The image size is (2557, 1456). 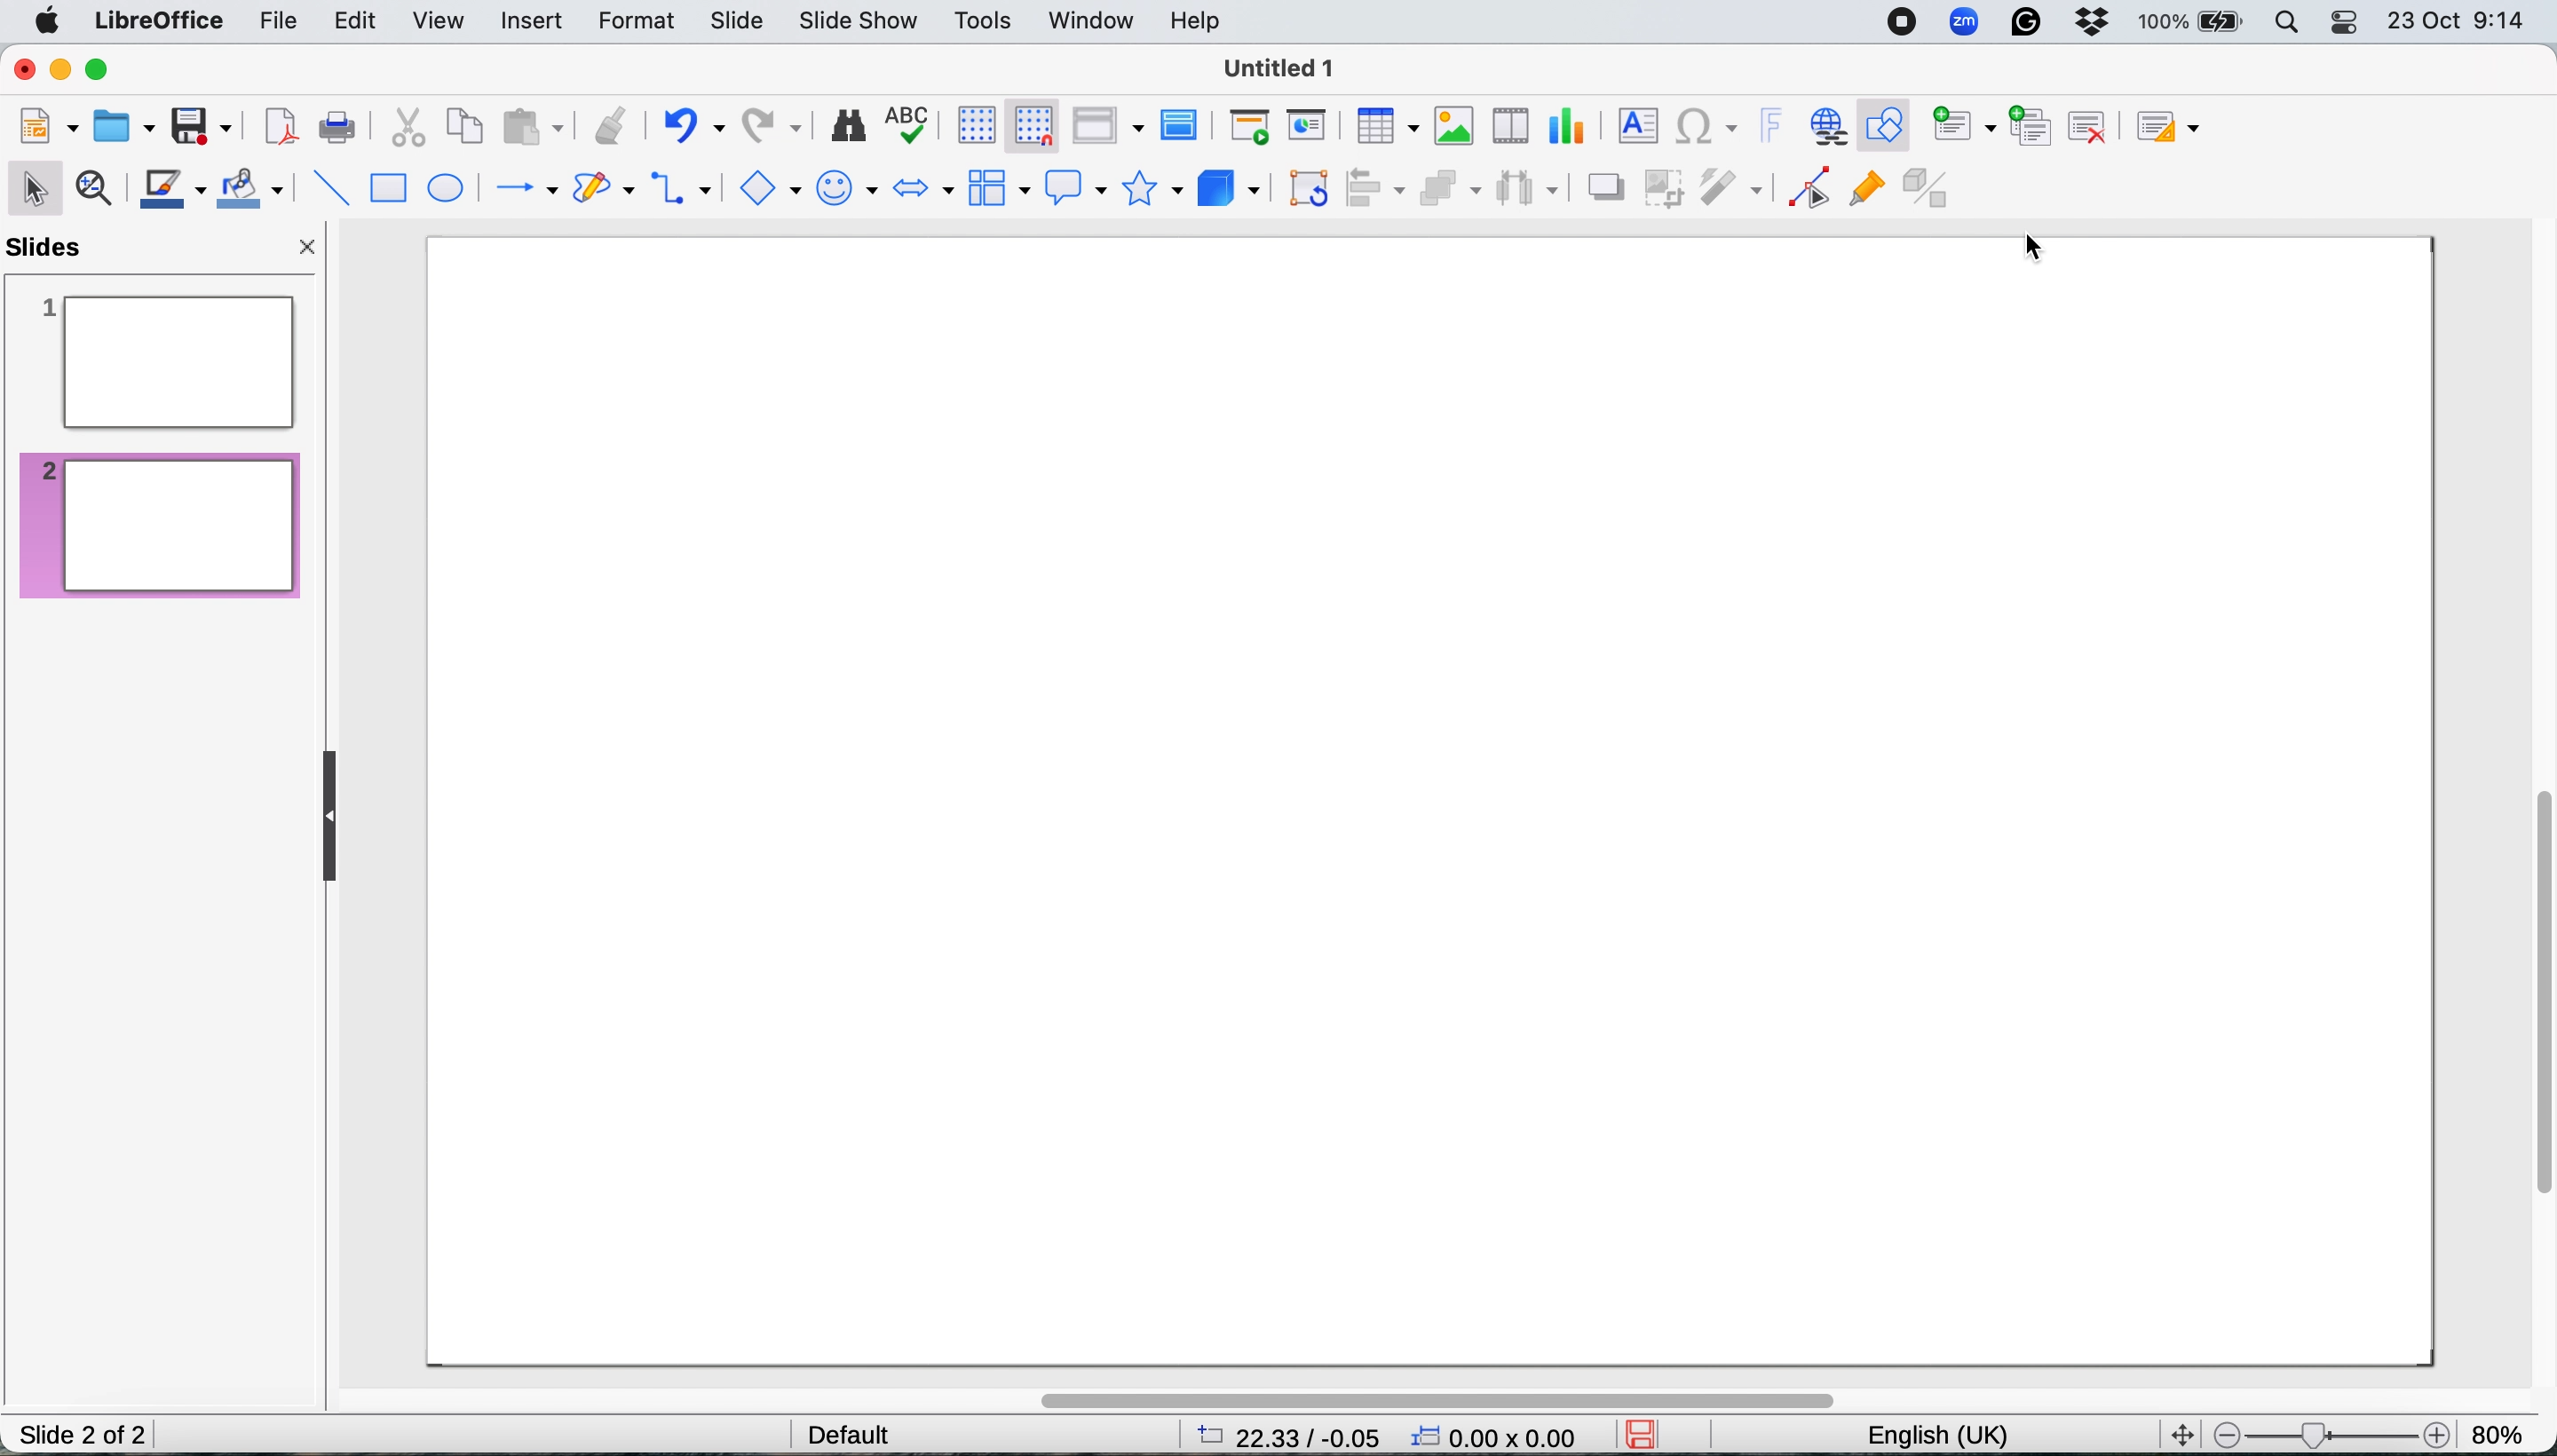 What do you see at coordinates (688, 188) in the screenshot?
I see `connectors` at bounding box center [688, 188].